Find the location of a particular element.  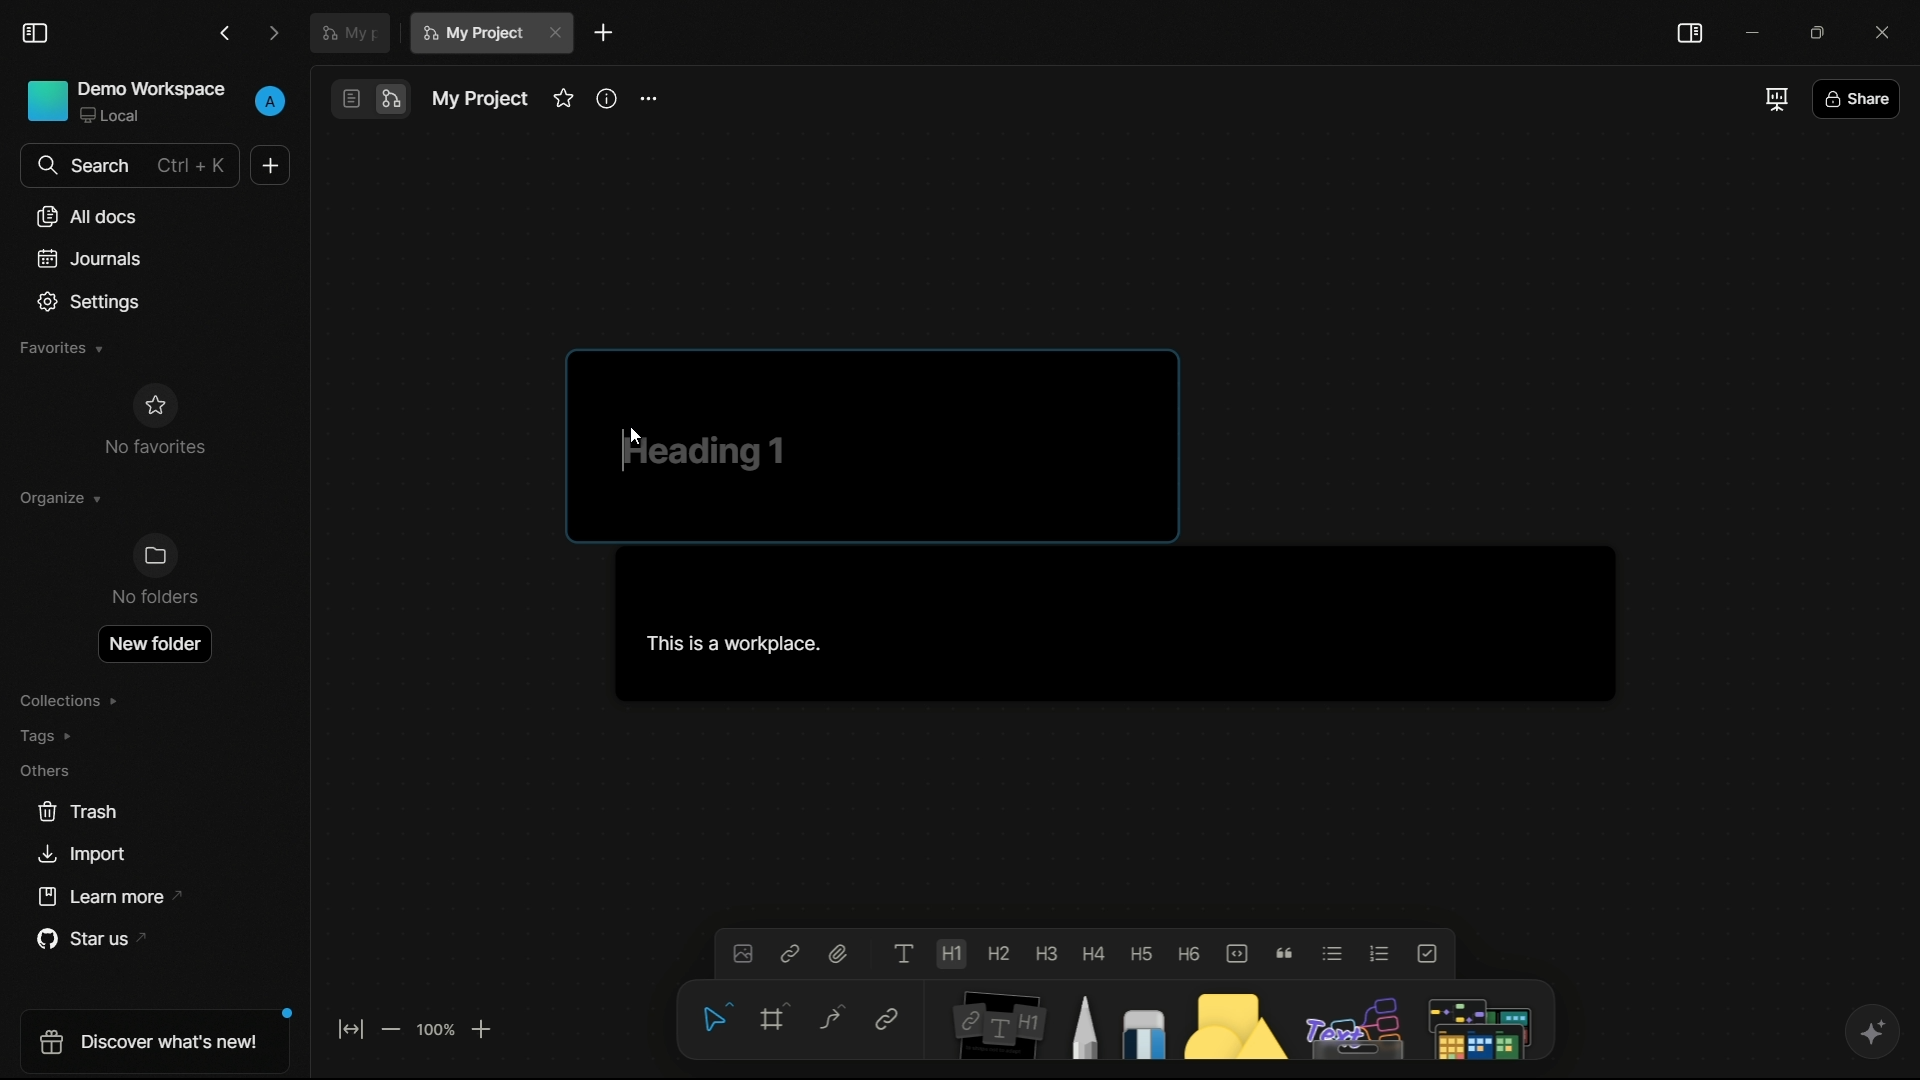

heading 1 is located at coordinates (869, 448).